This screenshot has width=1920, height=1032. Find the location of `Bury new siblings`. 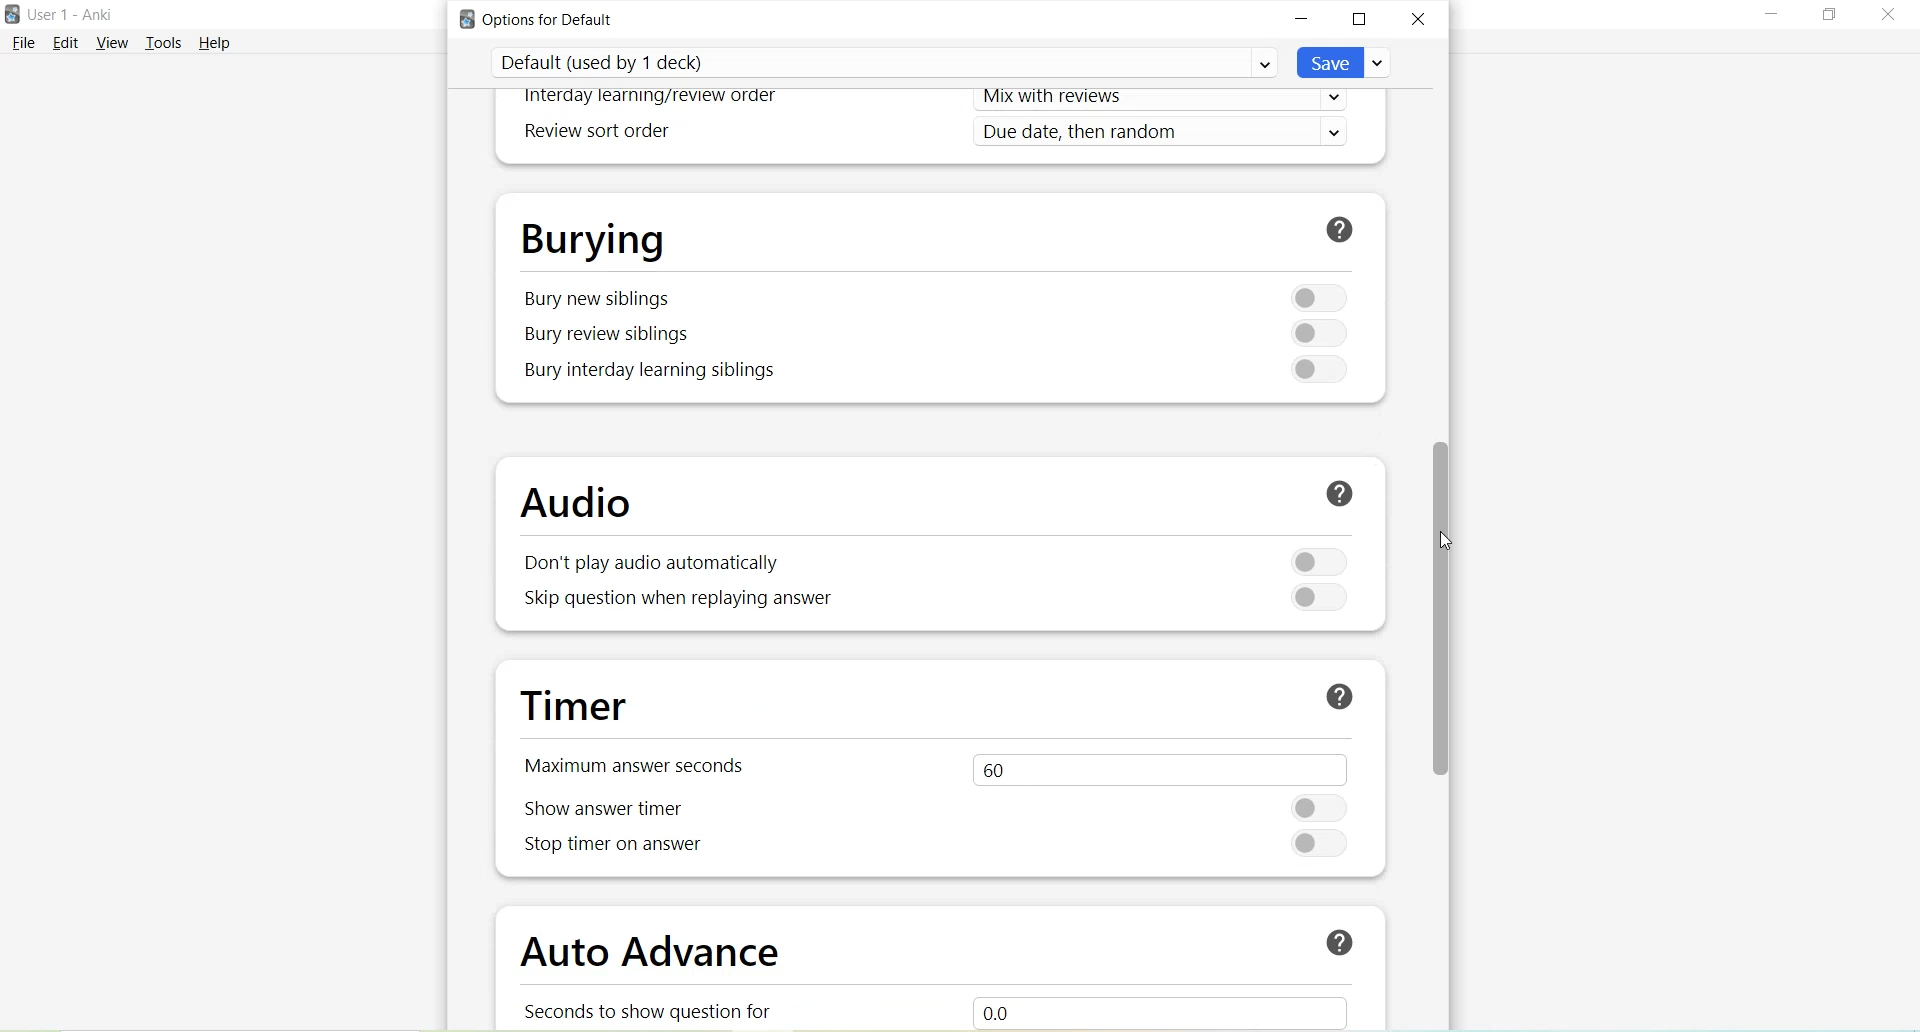

Bury new siblings is located at coordinates (598, 299).